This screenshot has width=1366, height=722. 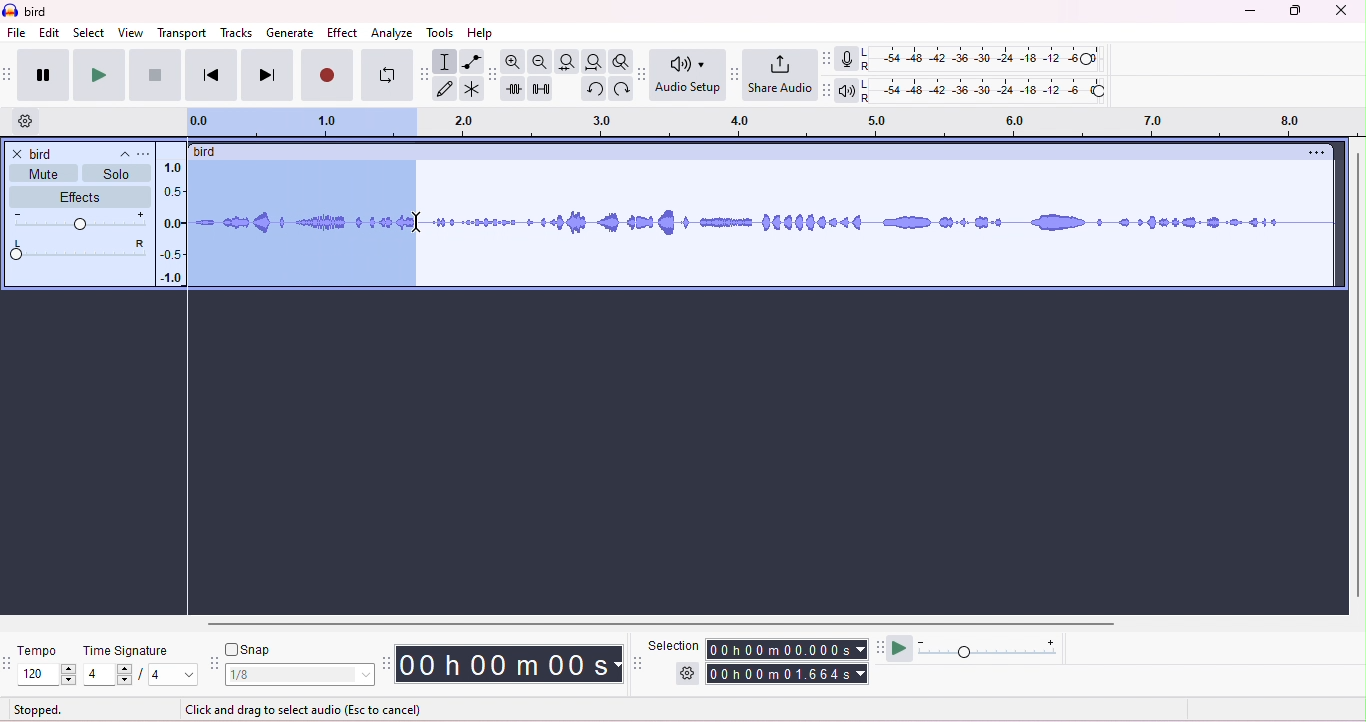 What do you see at coordinates (116, 174) in the screenshot?
I see `solo` at bounding box center [116, 174].